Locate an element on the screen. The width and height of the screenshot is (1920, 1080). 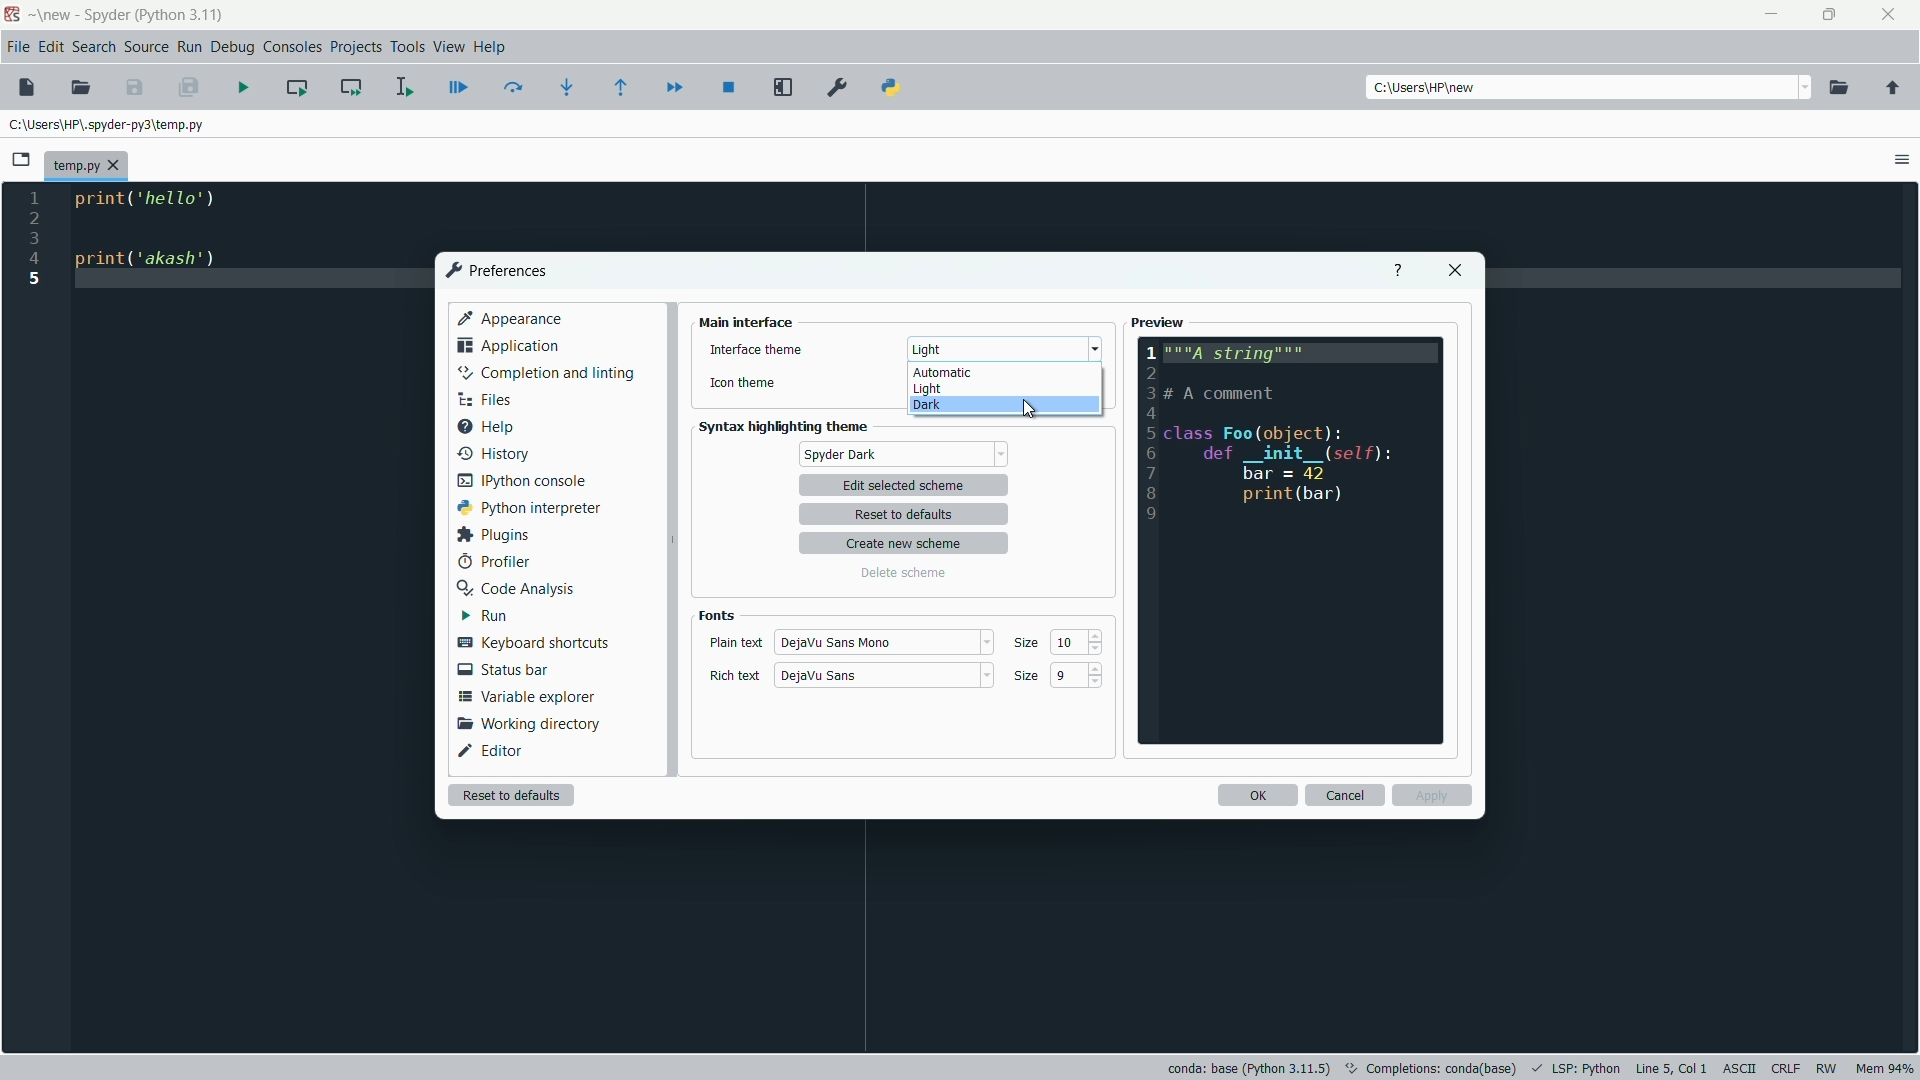
rw is located at coordinates (1829, 1068).